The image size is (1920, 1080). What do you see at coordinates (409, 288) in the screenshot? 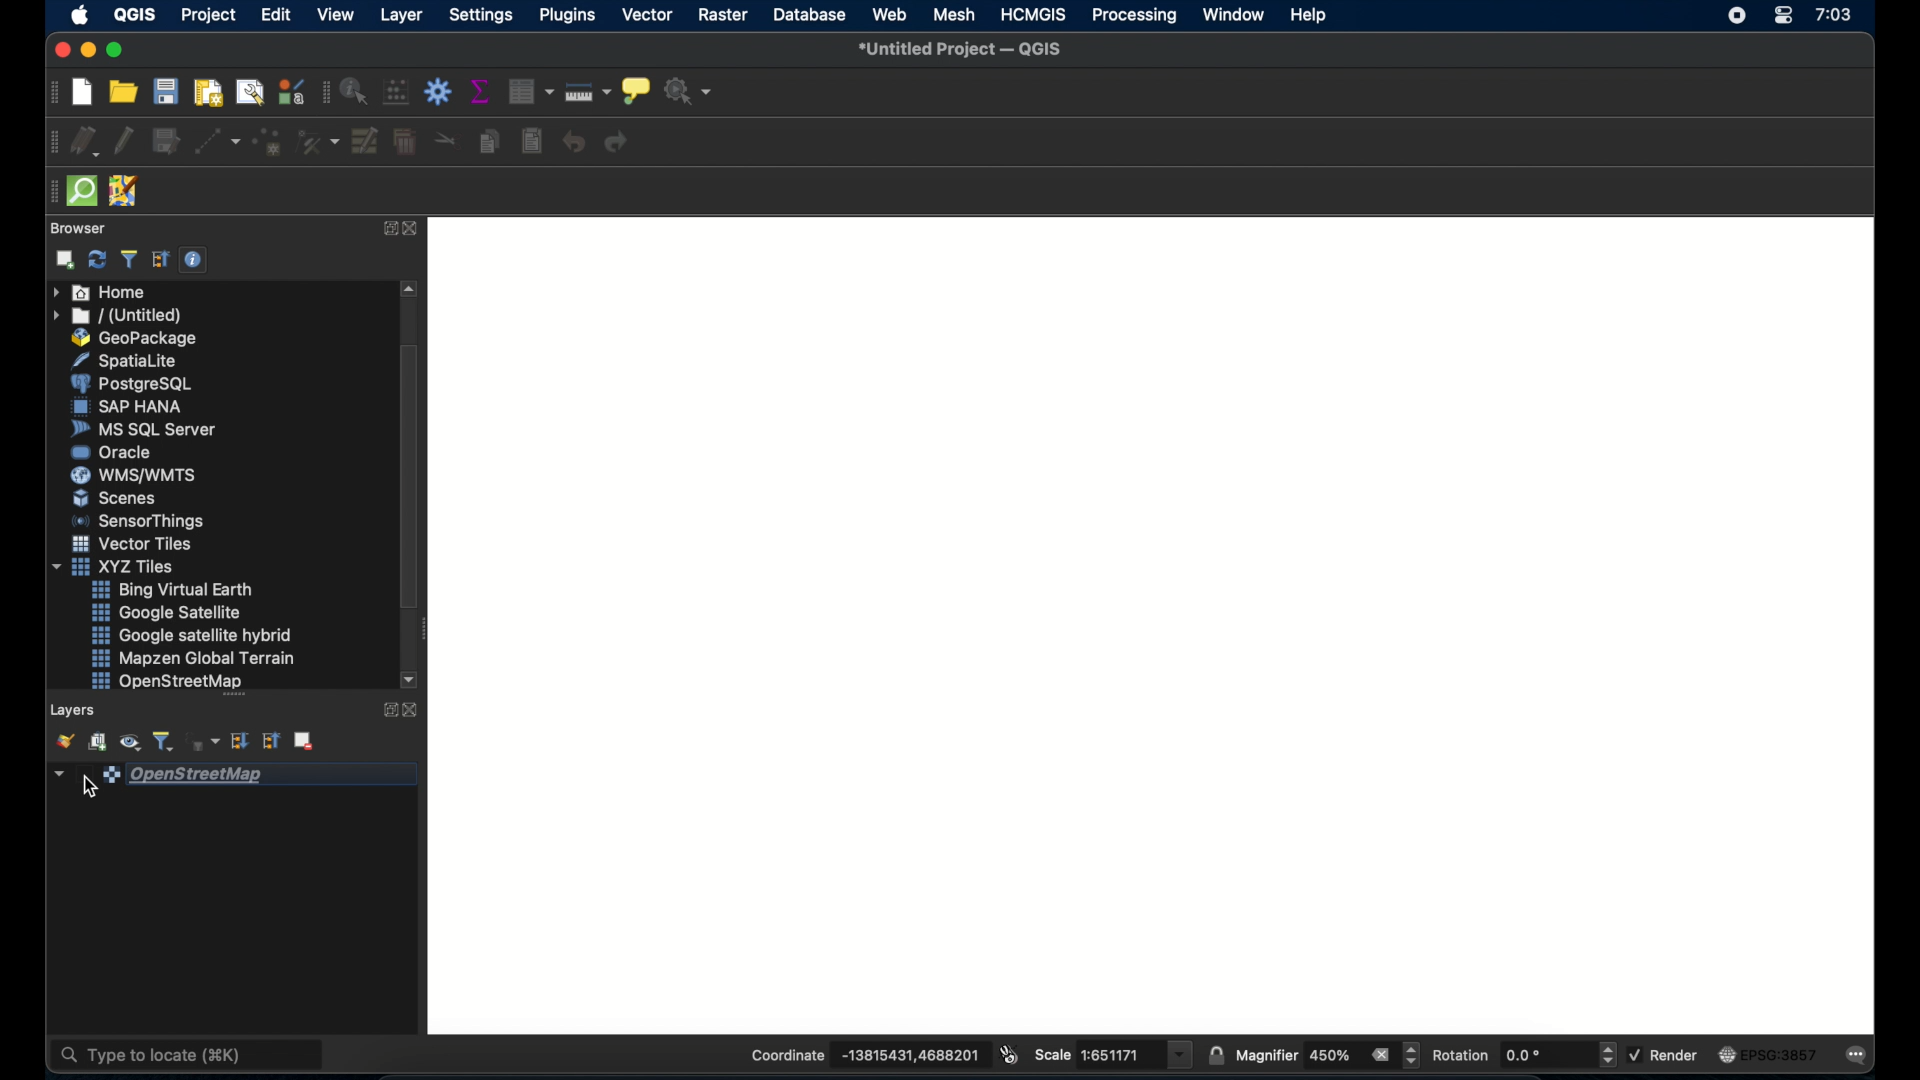
I see `scroll up arrow` at bounding box center [409, 288].